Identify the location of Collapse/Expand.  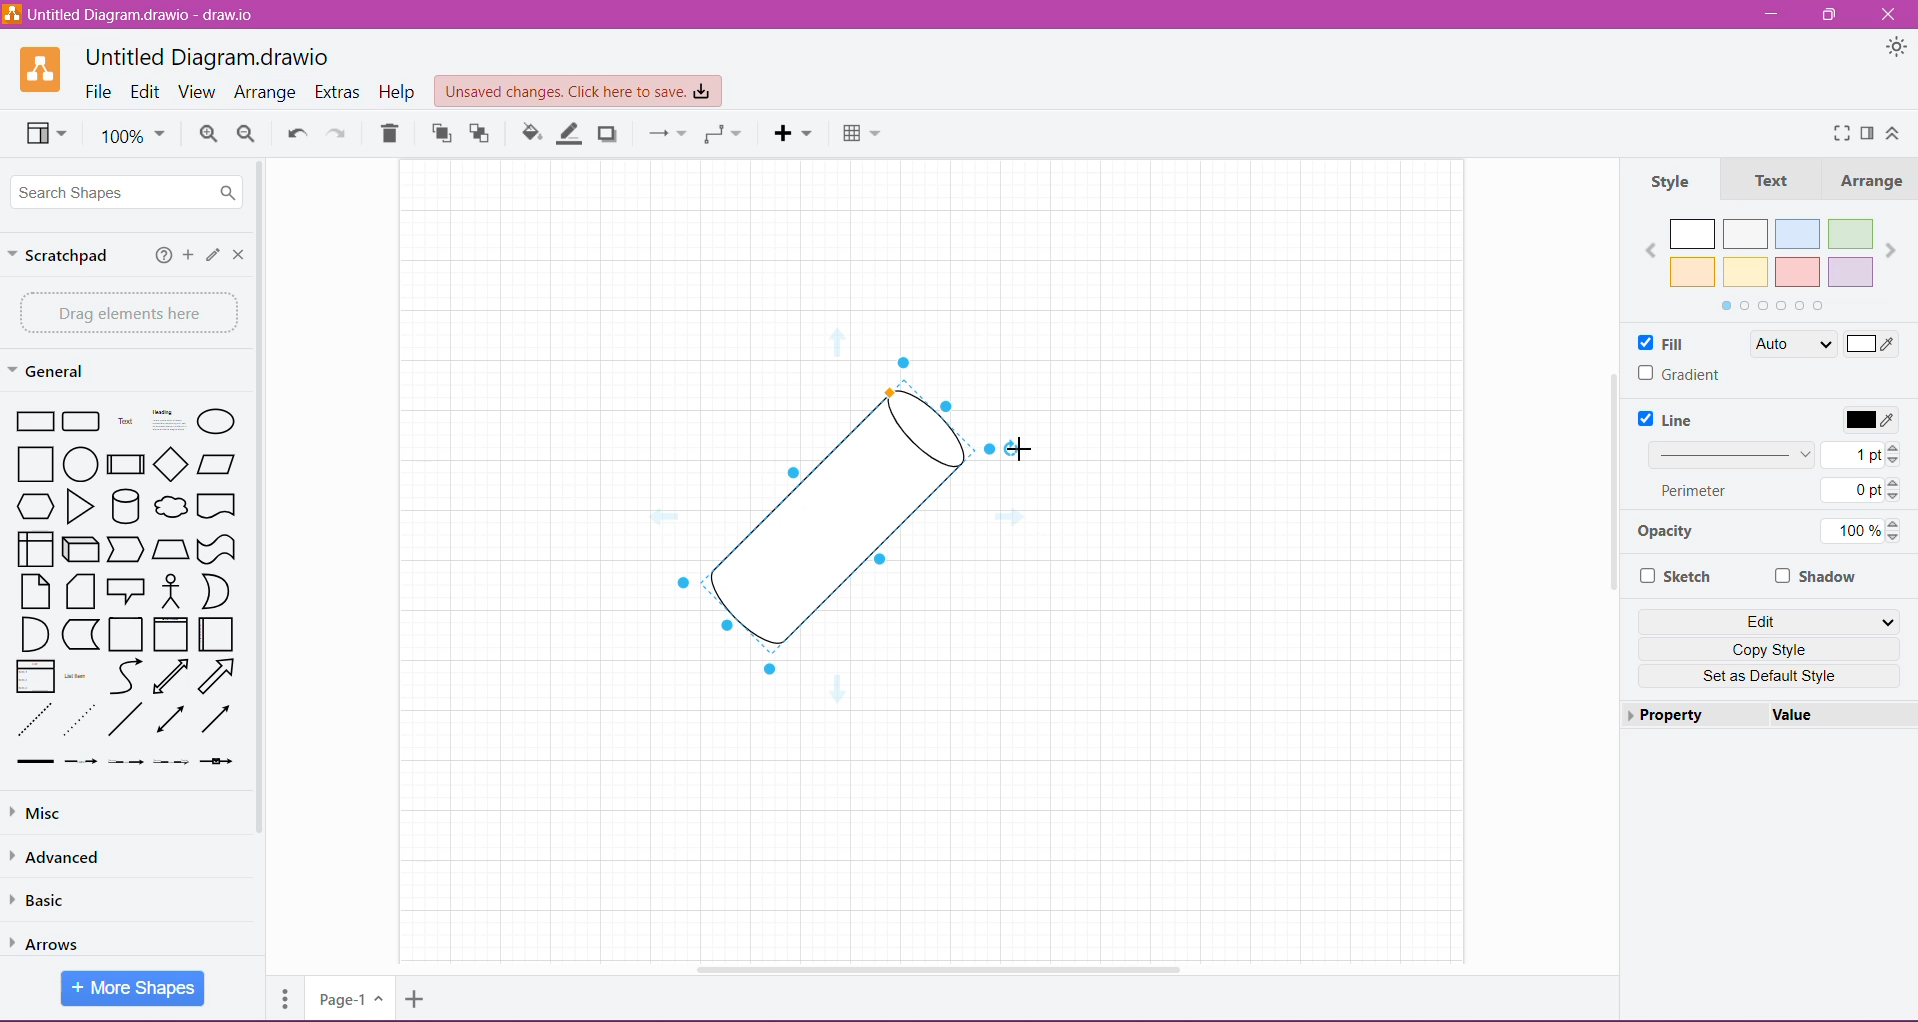
(1894, 133).